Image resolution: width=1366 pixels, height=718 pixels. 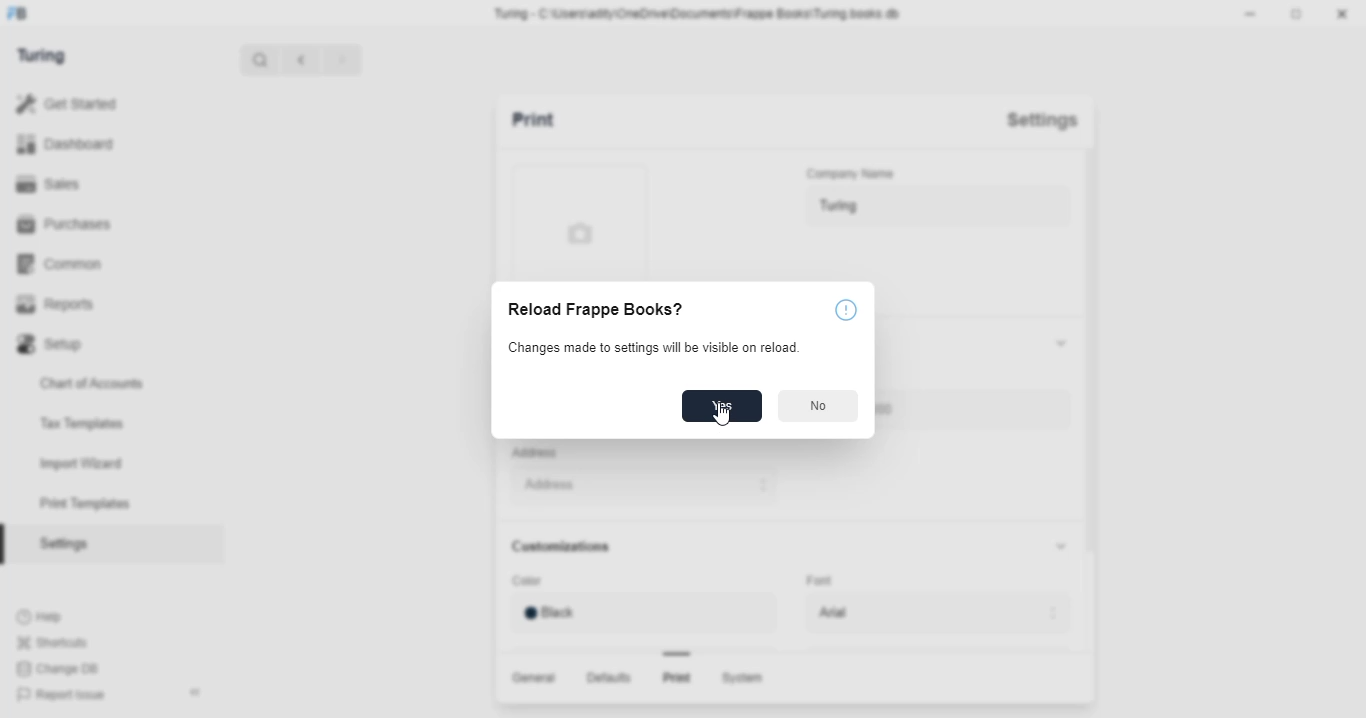 I want to click on Black, so click(x=648, y=613).